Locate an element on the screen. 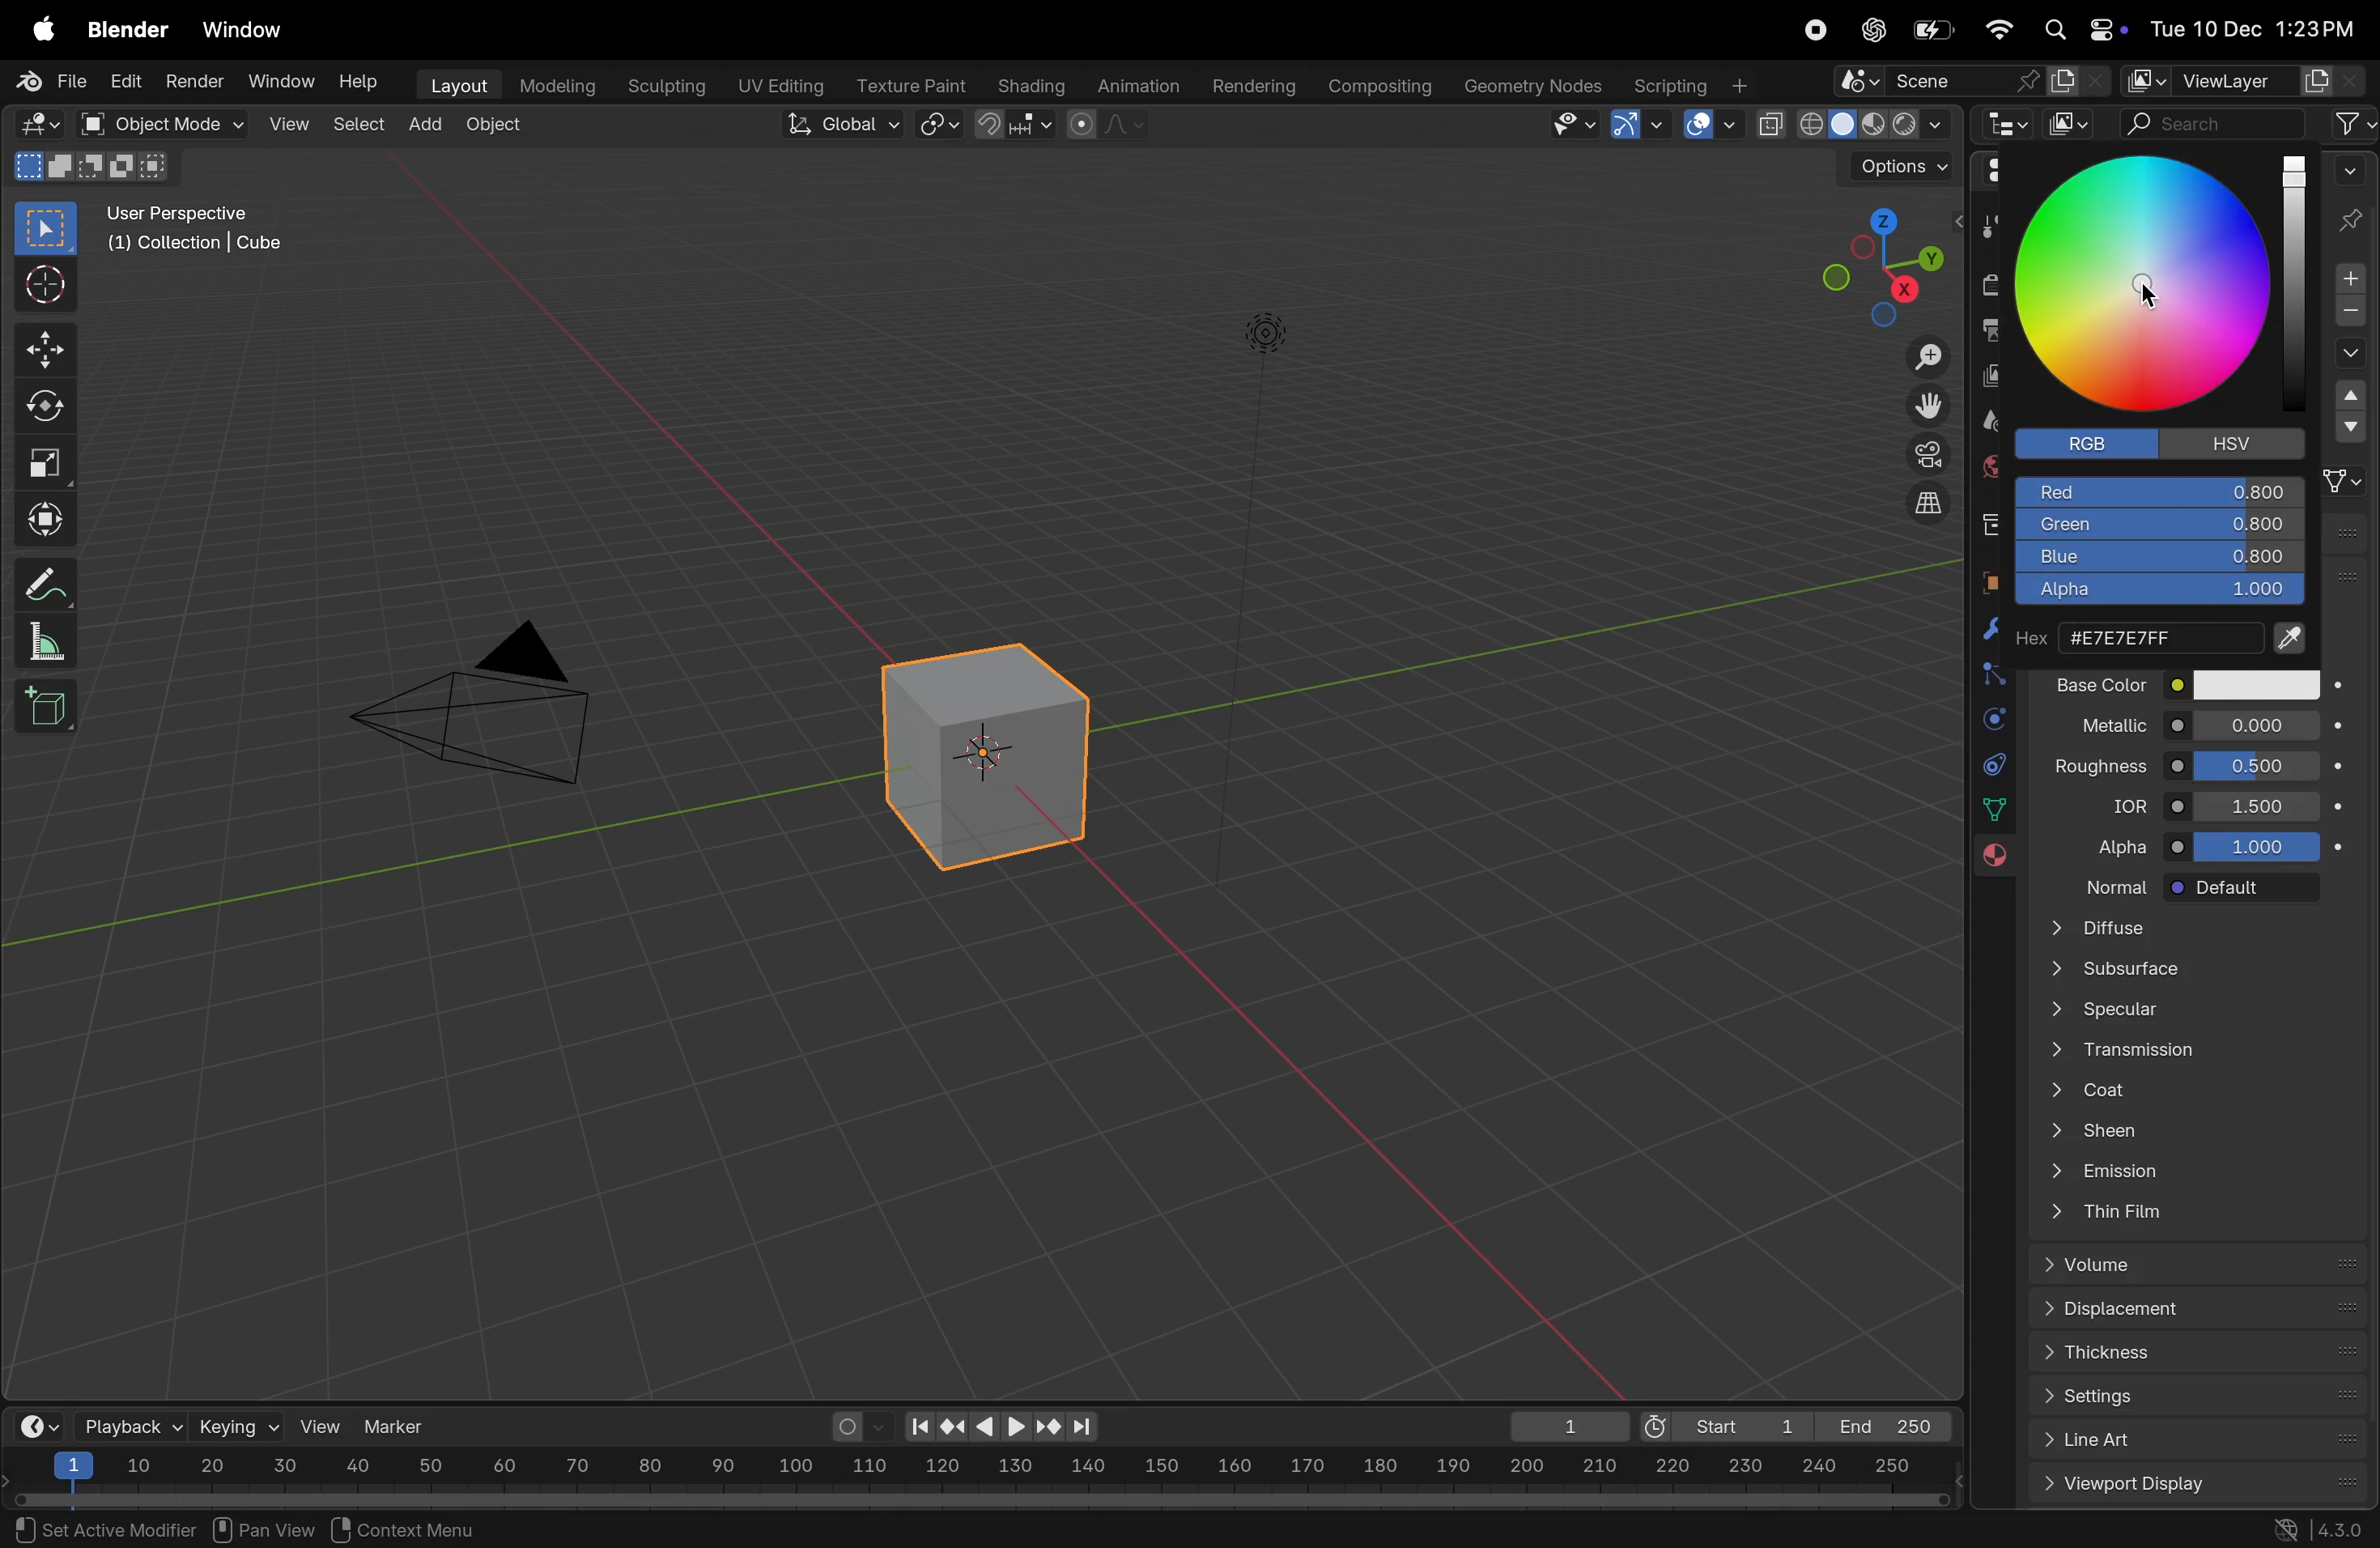 This screenshot has width=2380, height=1548. rendering is located at coordinates (1247, 84).